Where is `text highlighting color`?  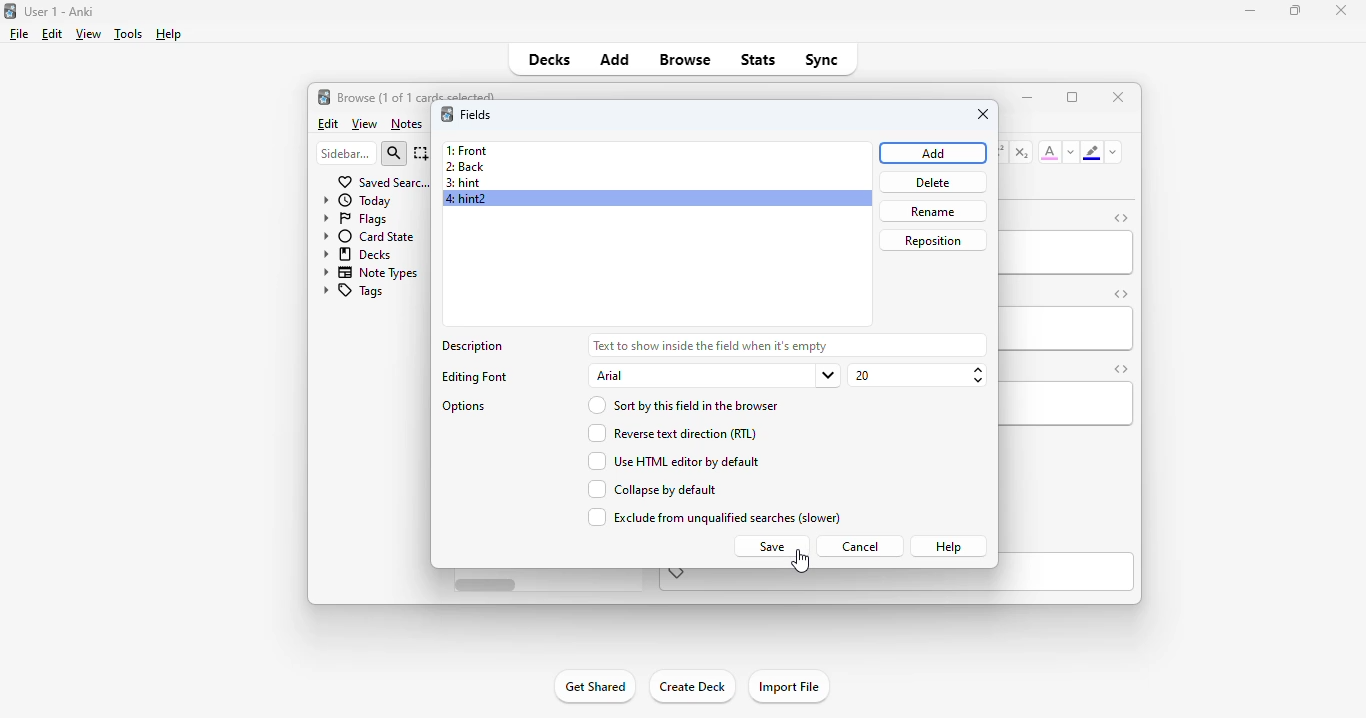 text highlighting color is located at coordinates (1091, 152).